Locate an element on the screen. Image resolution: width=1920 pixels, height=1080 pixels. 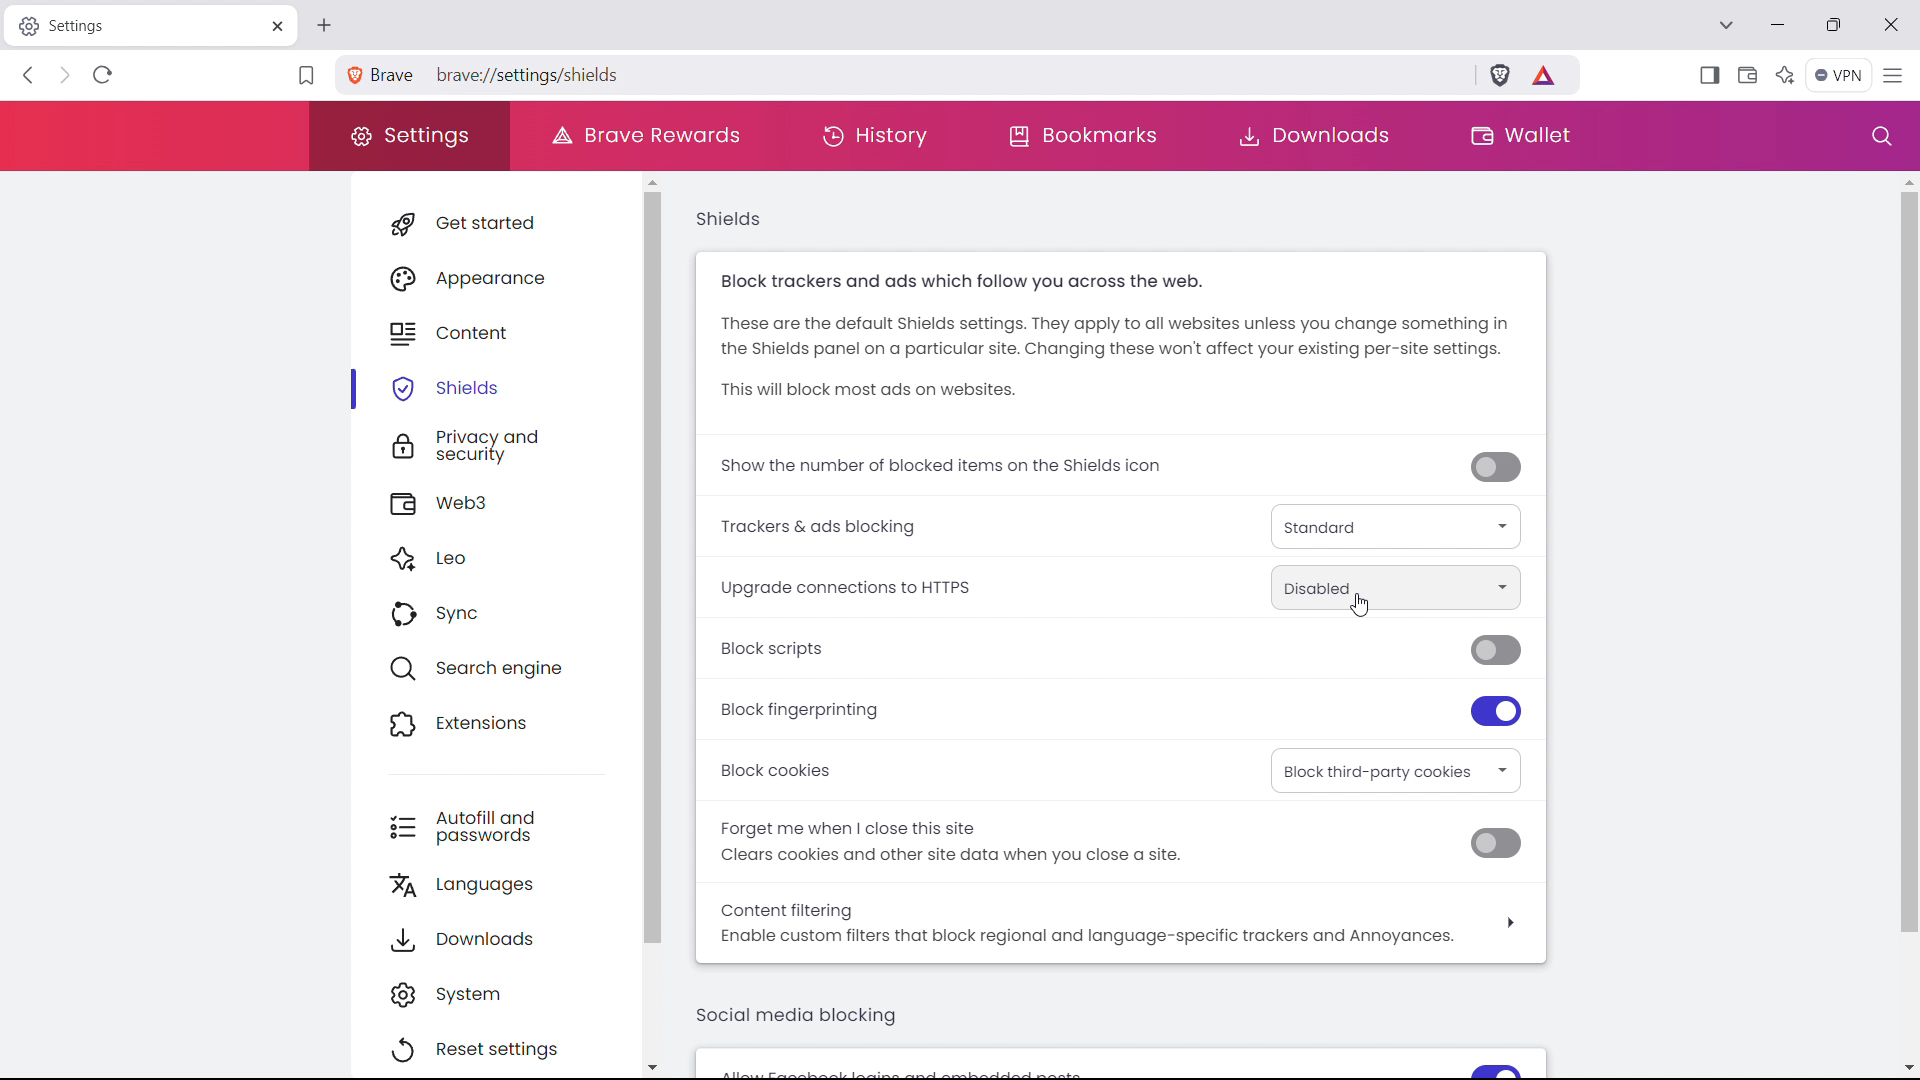
bookmarks is located at coordinates (1083, 136).